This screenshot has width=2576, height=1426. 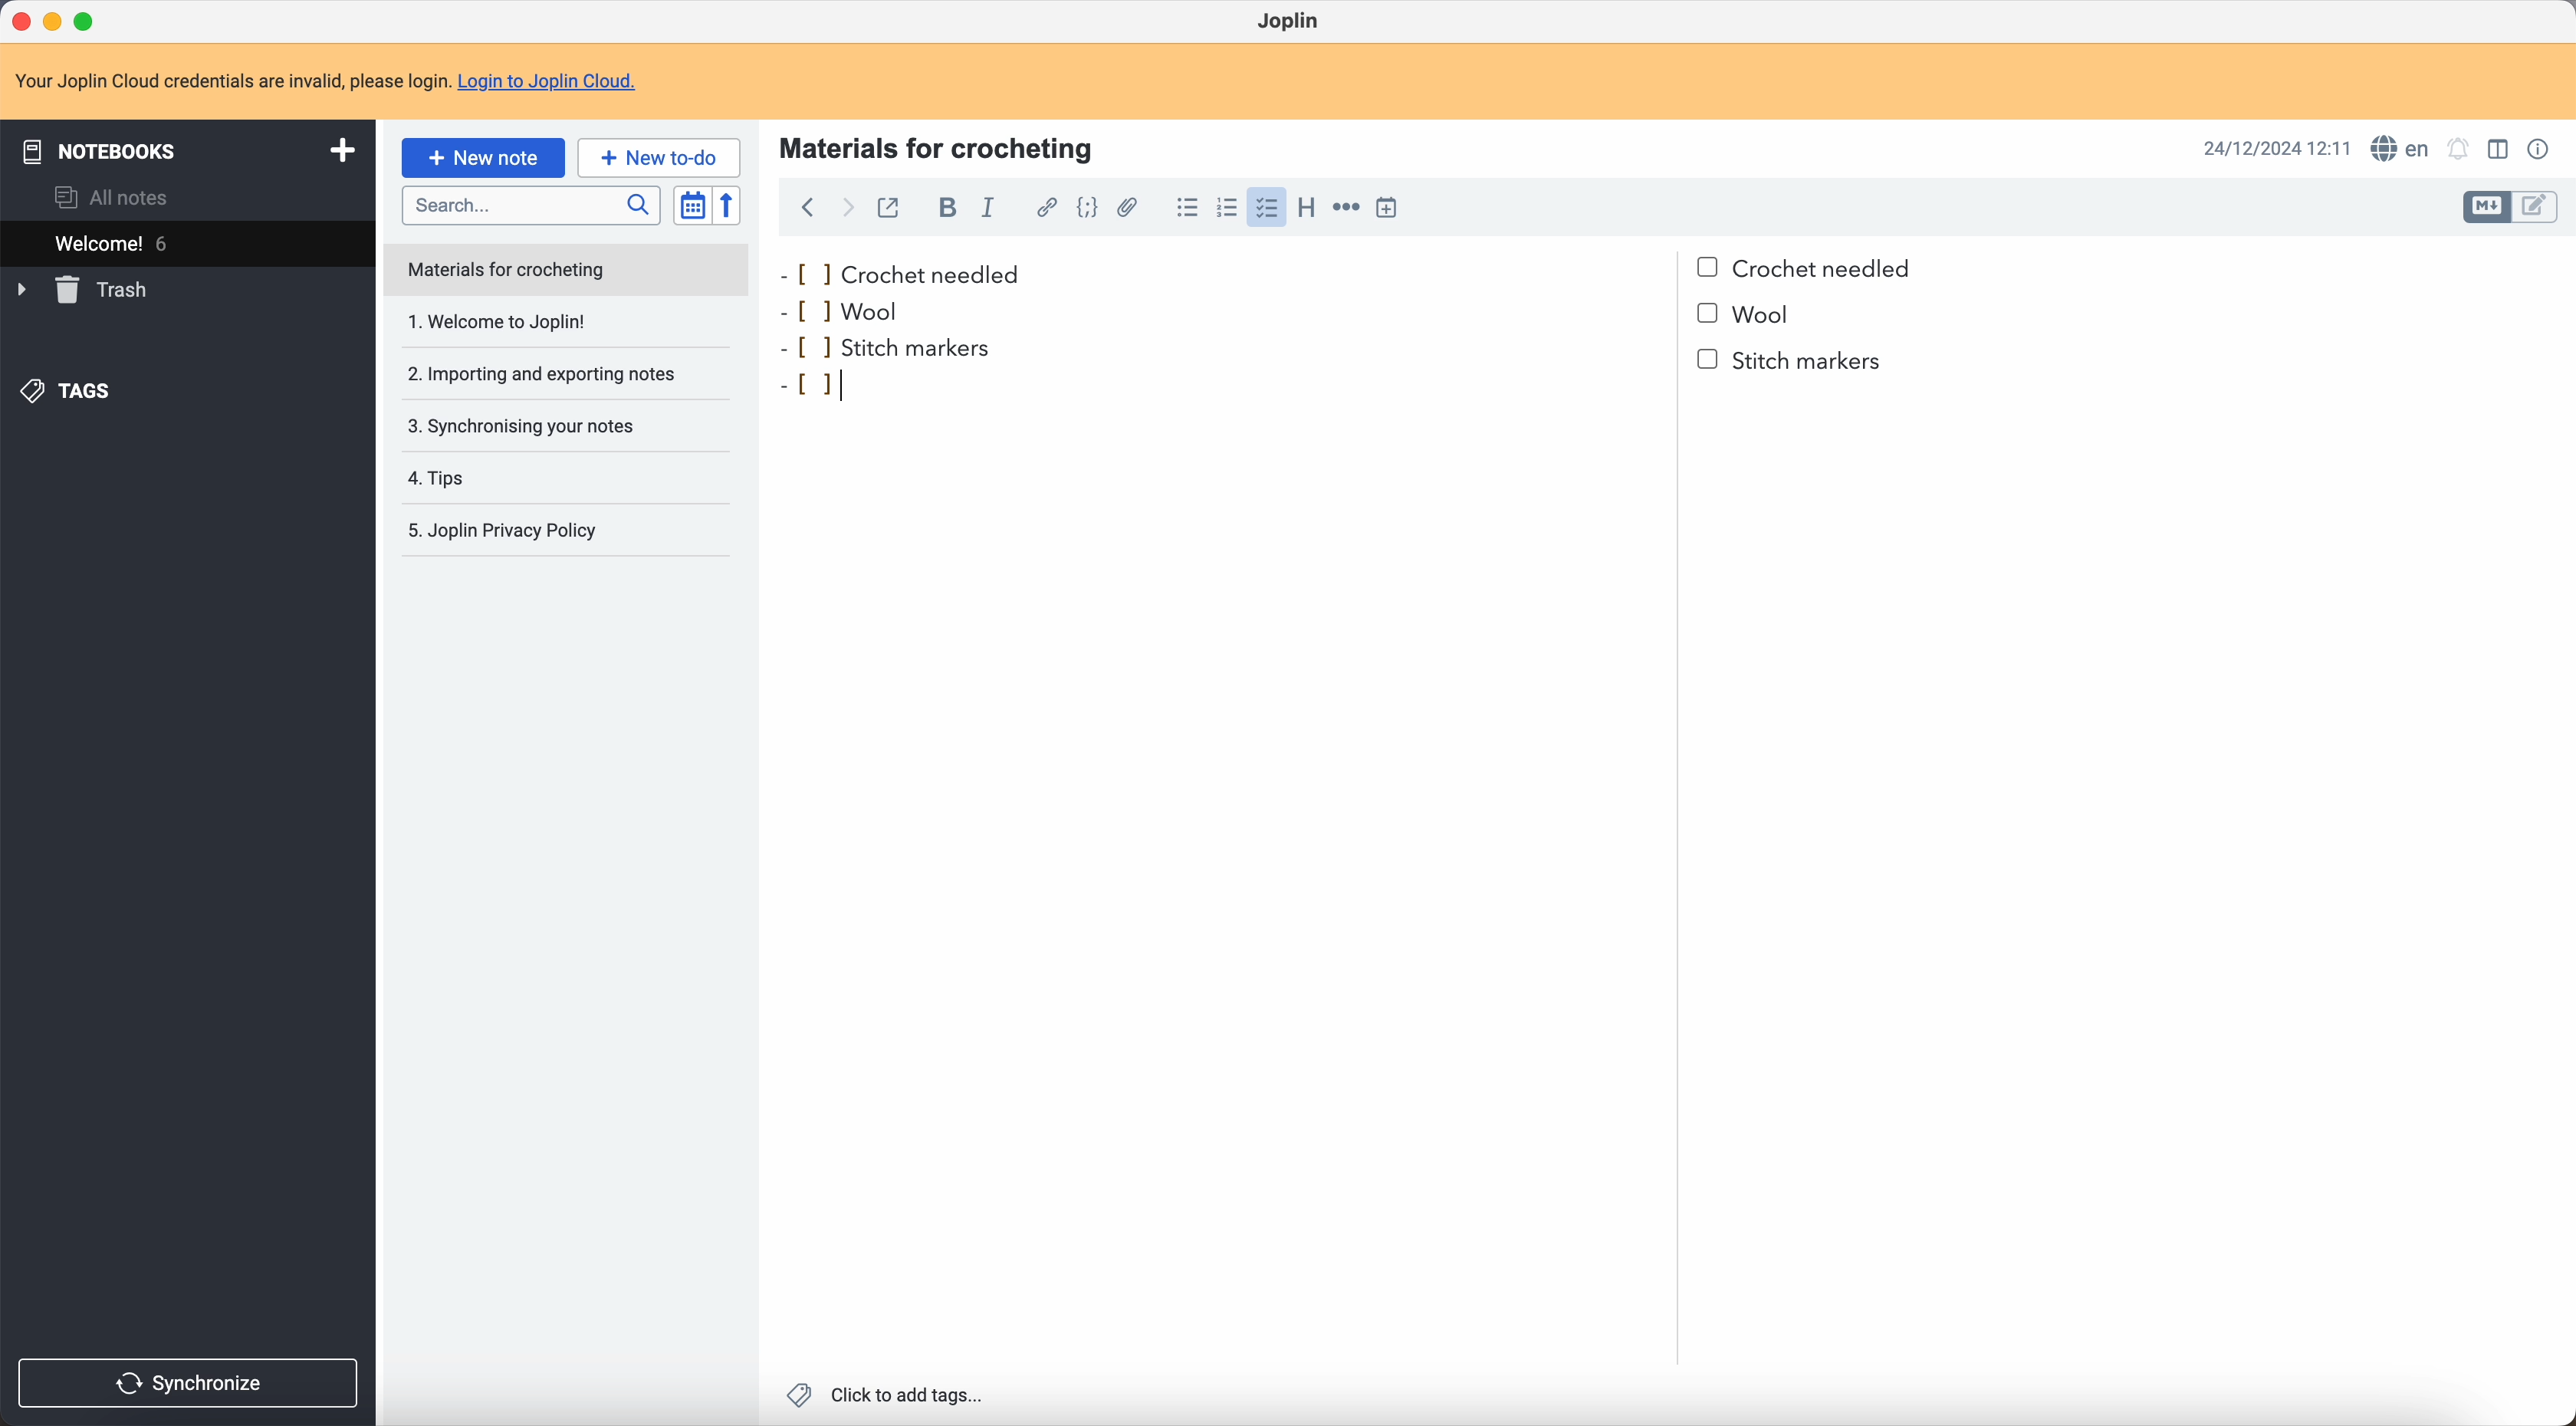 What do you see at coordinates (528, 478) in the screenshot?
I see `tips` at bounding box center [528, 478].